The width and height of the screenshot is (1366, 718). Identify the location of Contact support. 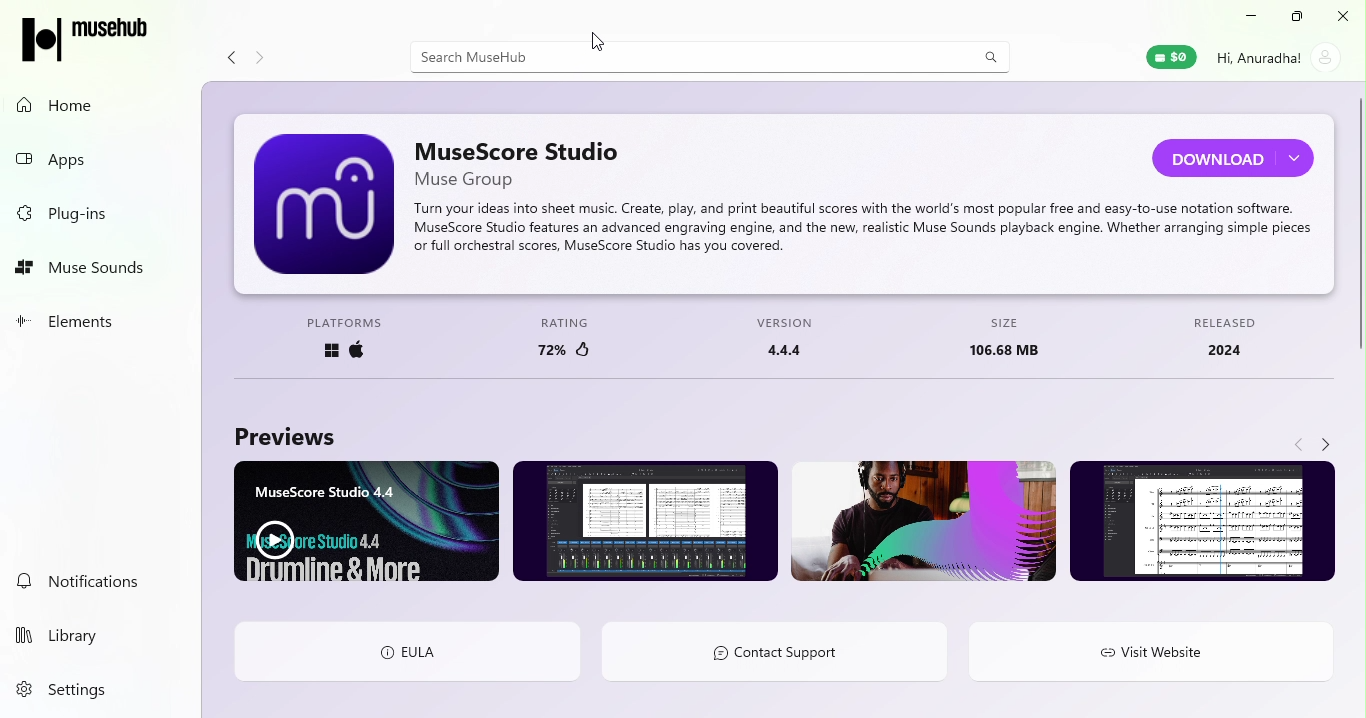
(787, 650).